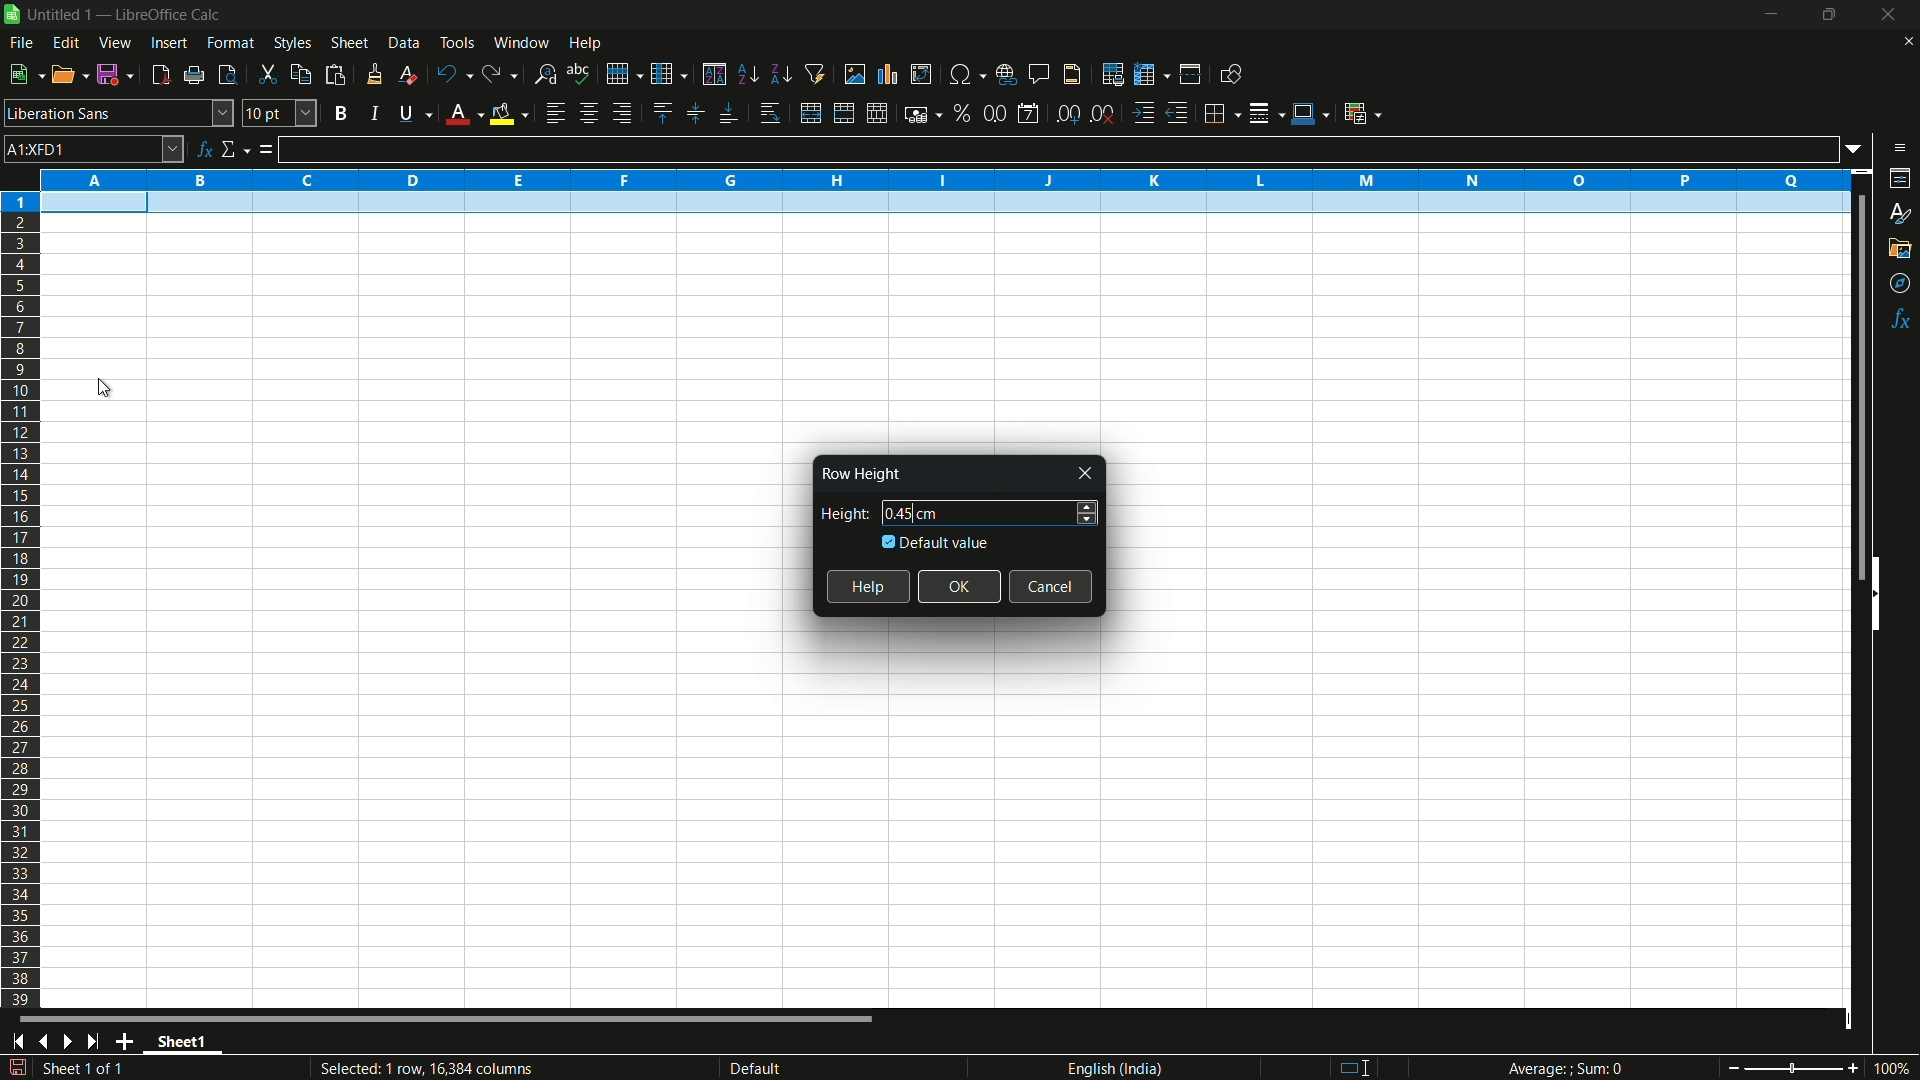 The image size is (1920, 1080). I want to click on format menu, so click(231, 43).